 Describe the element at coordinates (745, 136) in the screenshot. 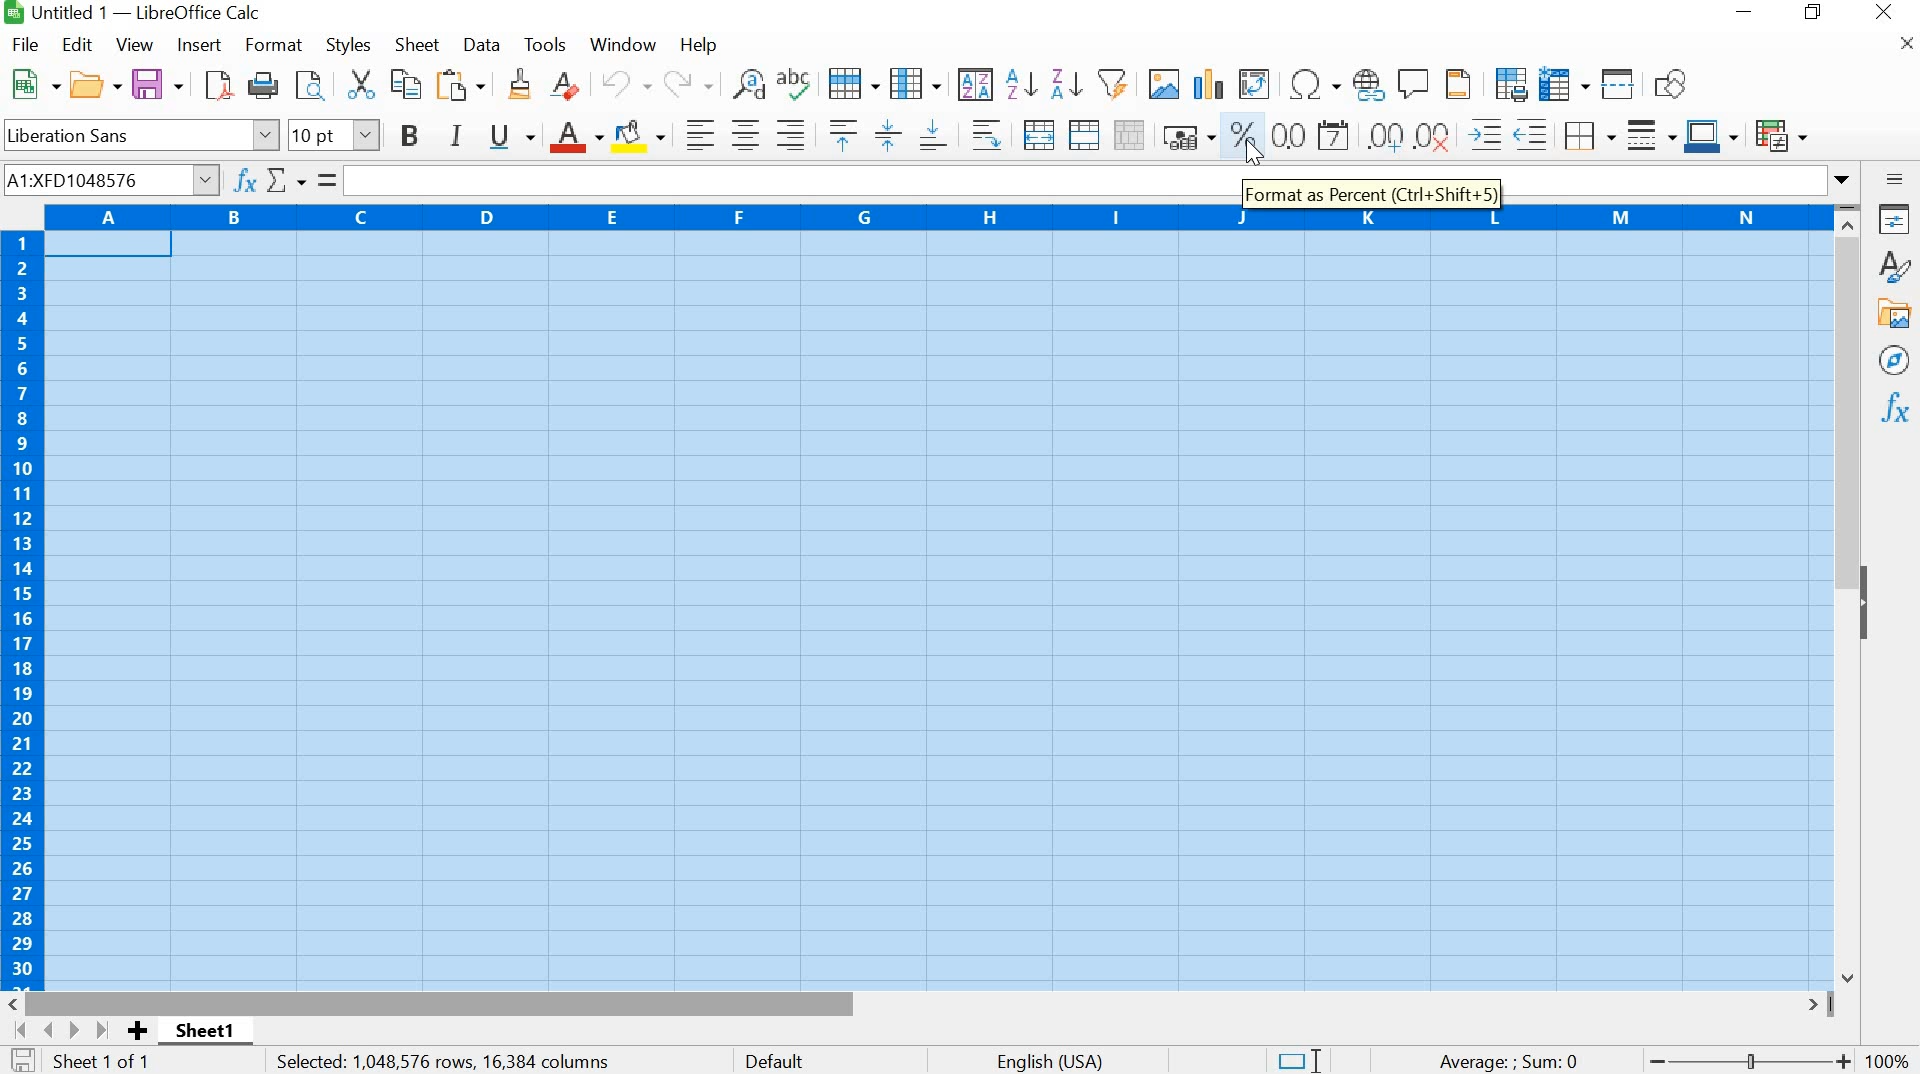

I see `Align Center` at that location.